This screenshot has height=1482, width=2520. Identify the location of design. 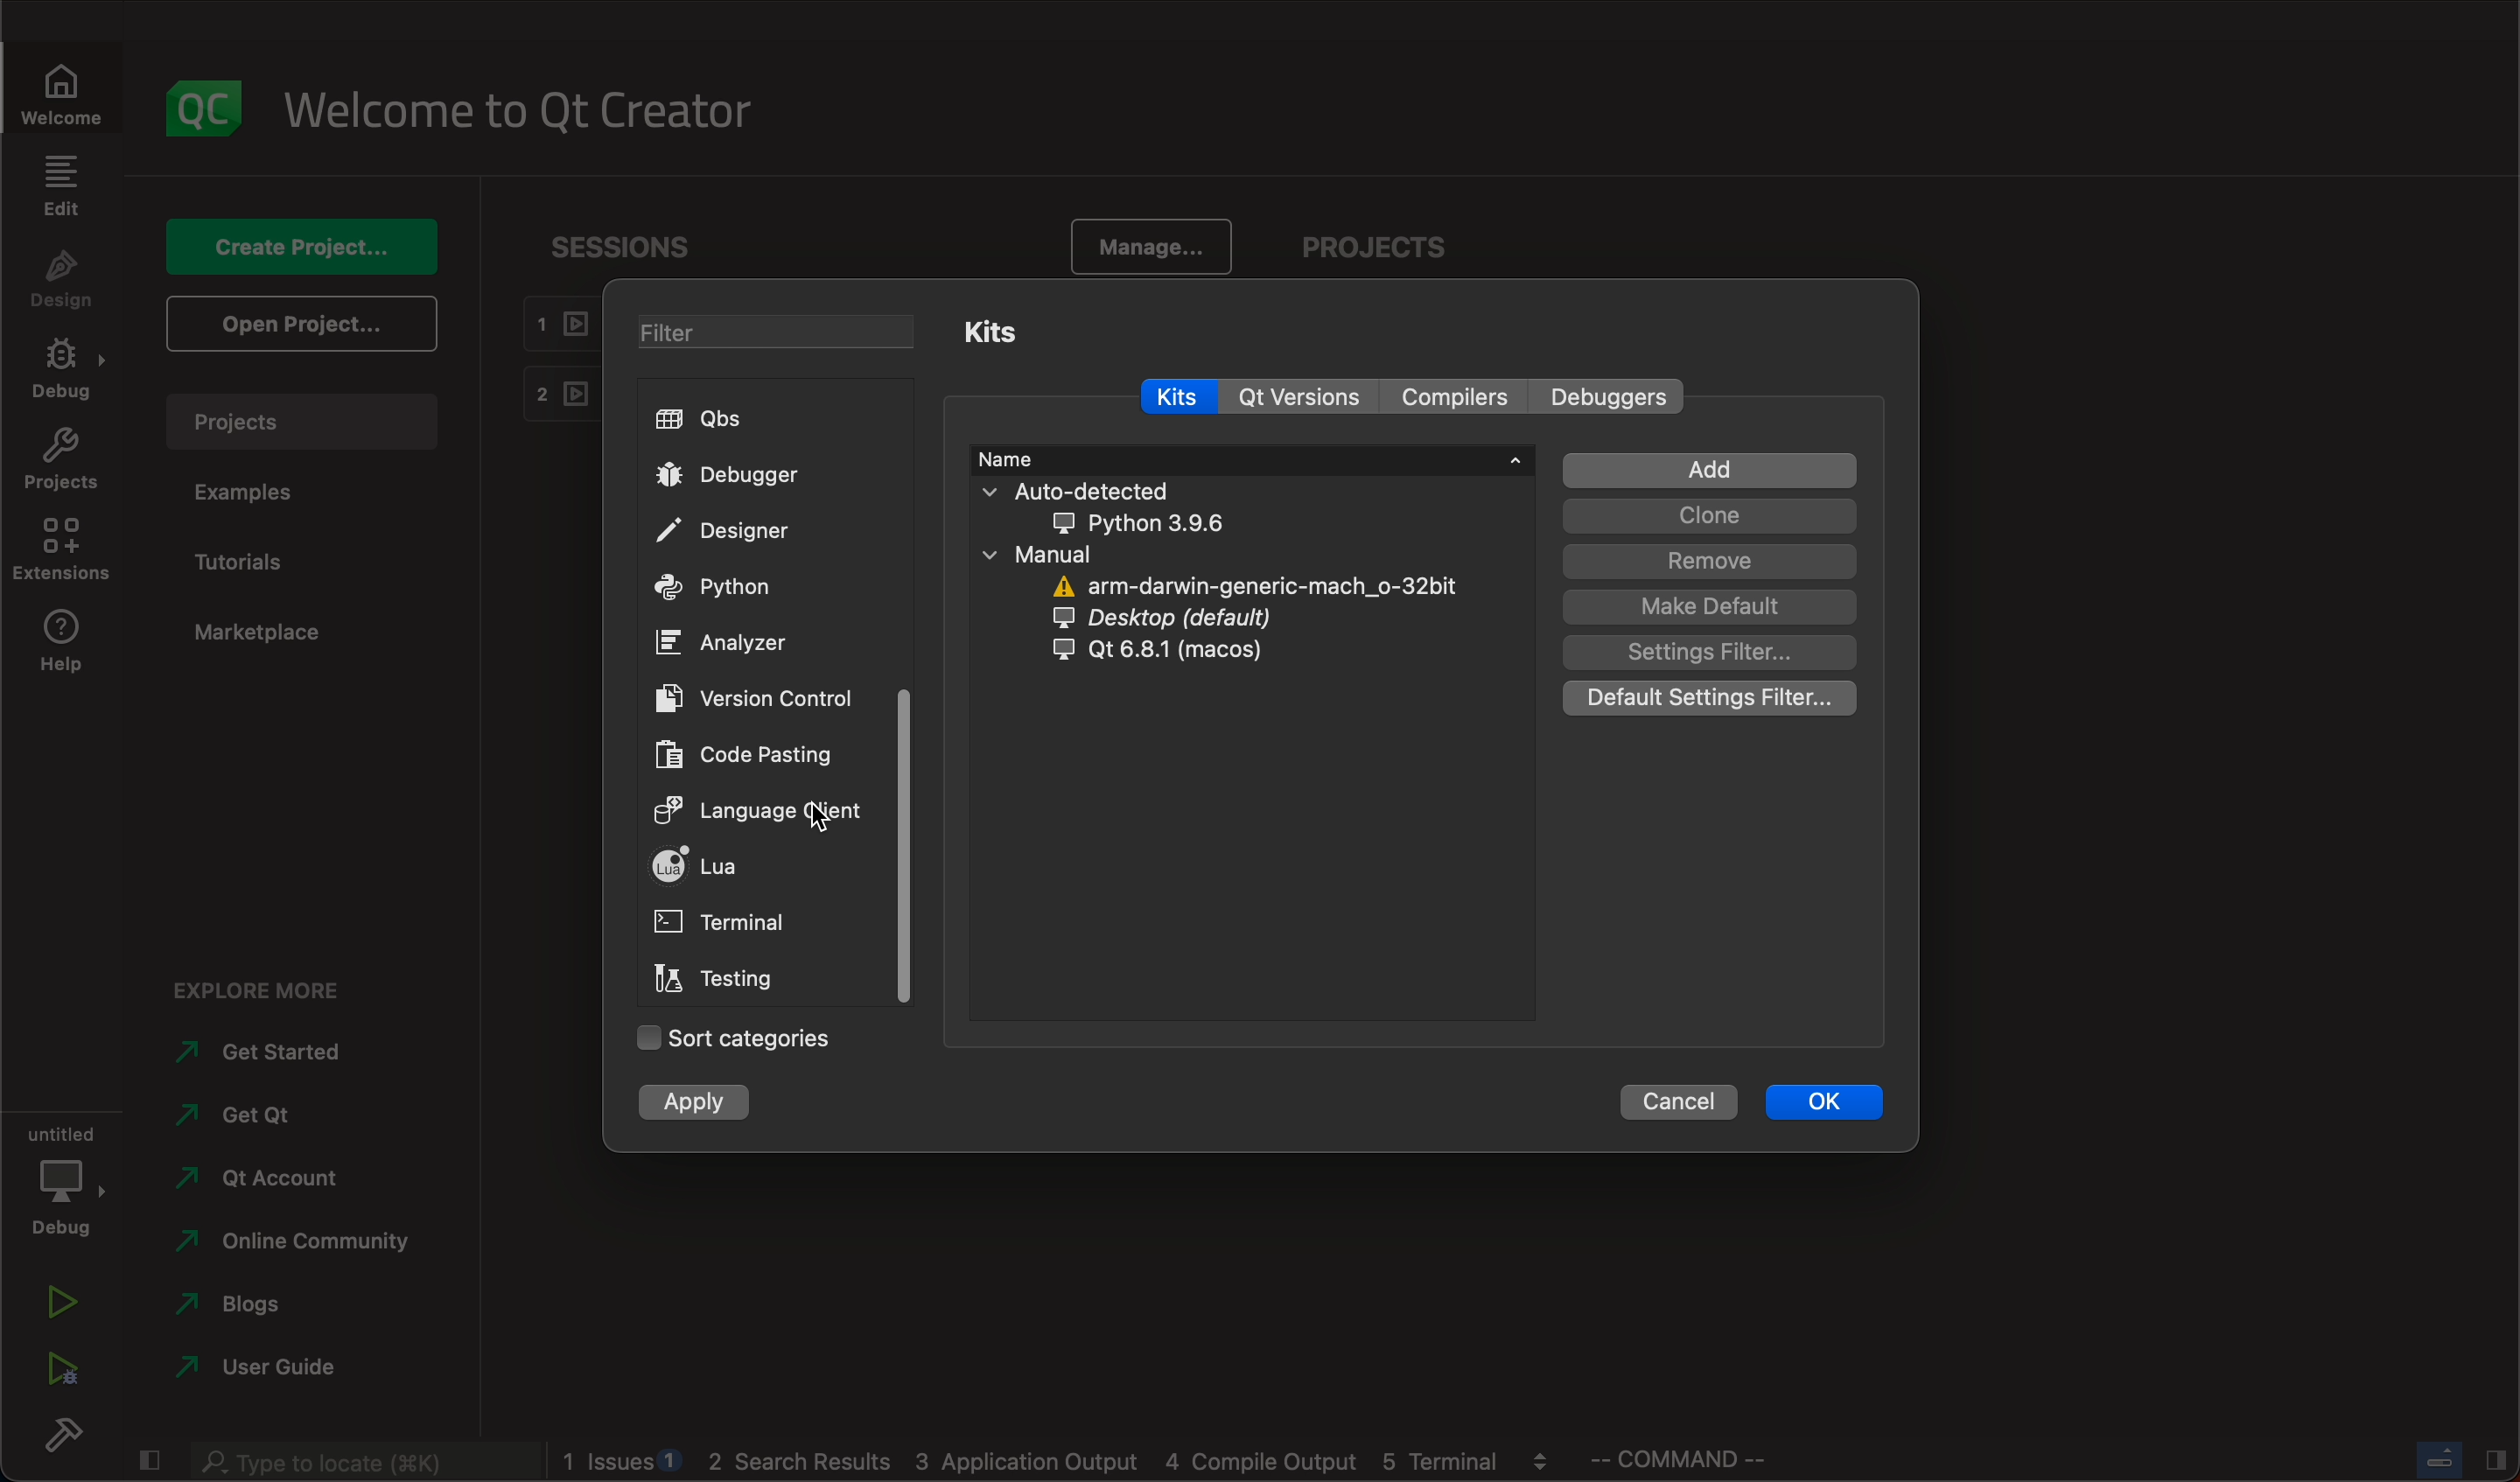
(63, 281).